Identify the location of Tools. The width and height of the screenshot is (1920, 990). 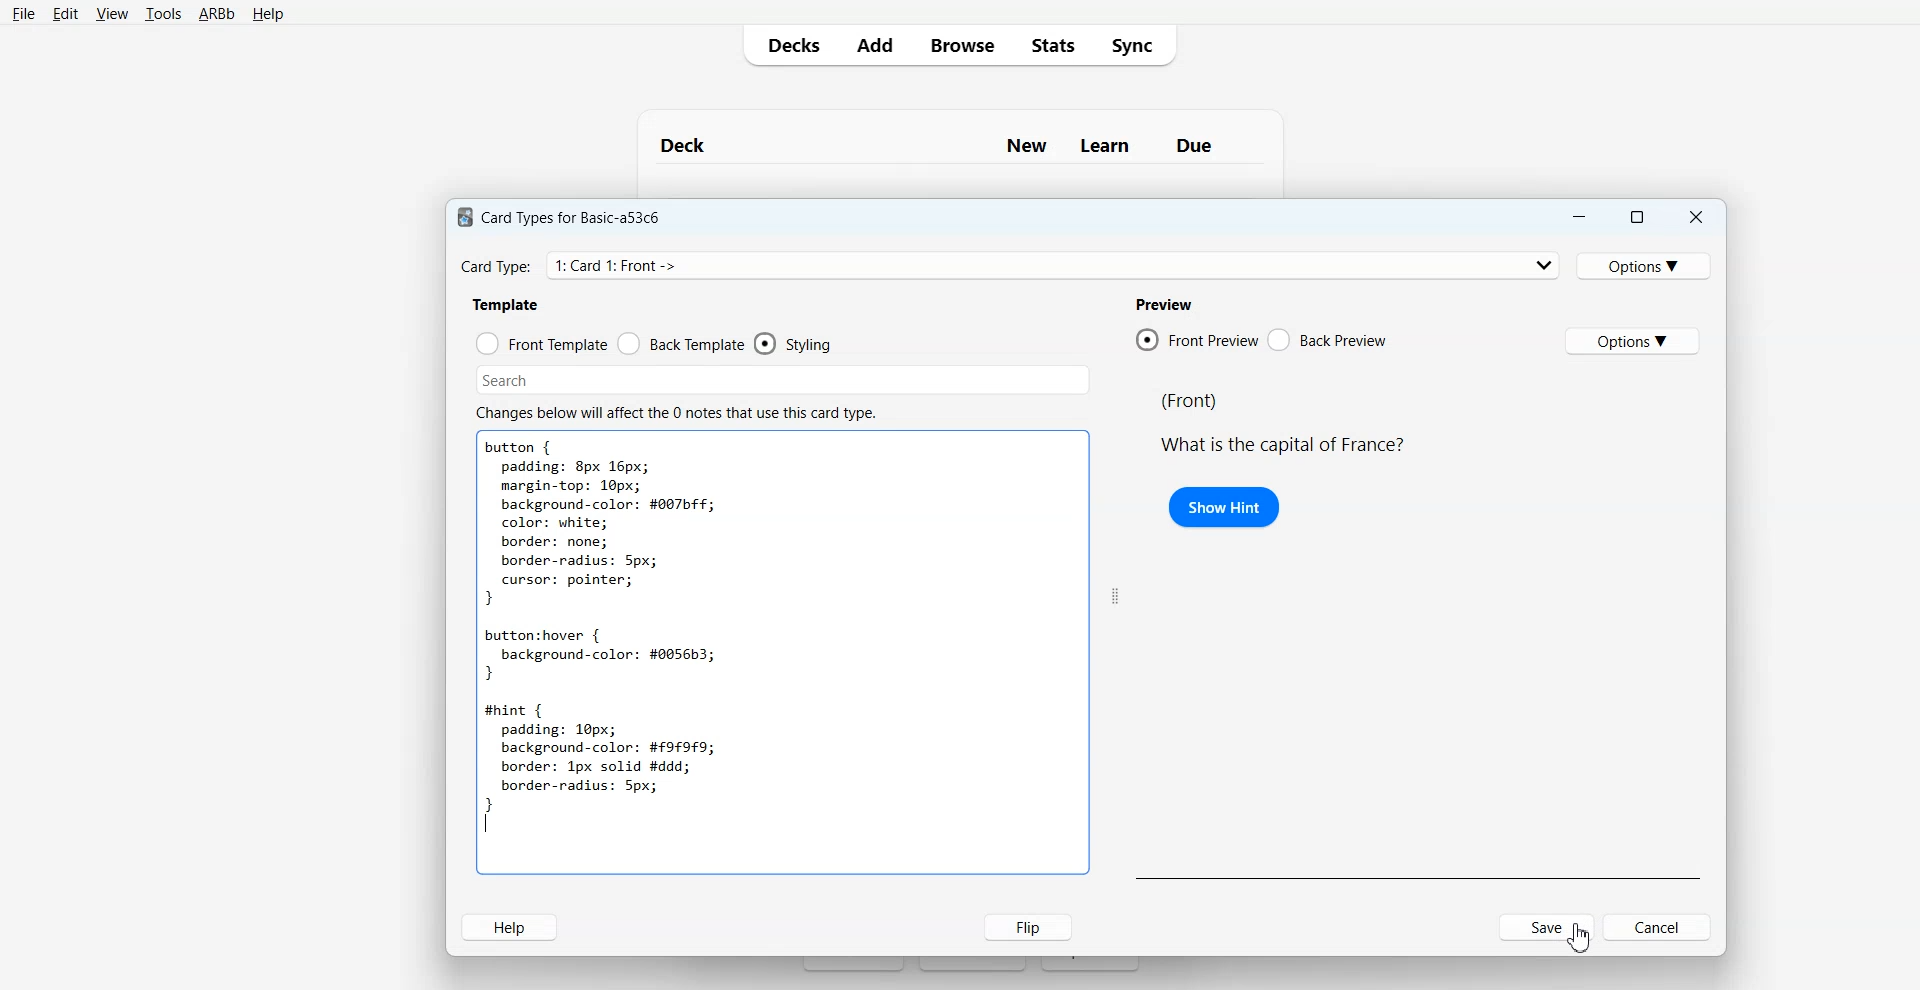
(163, 15).